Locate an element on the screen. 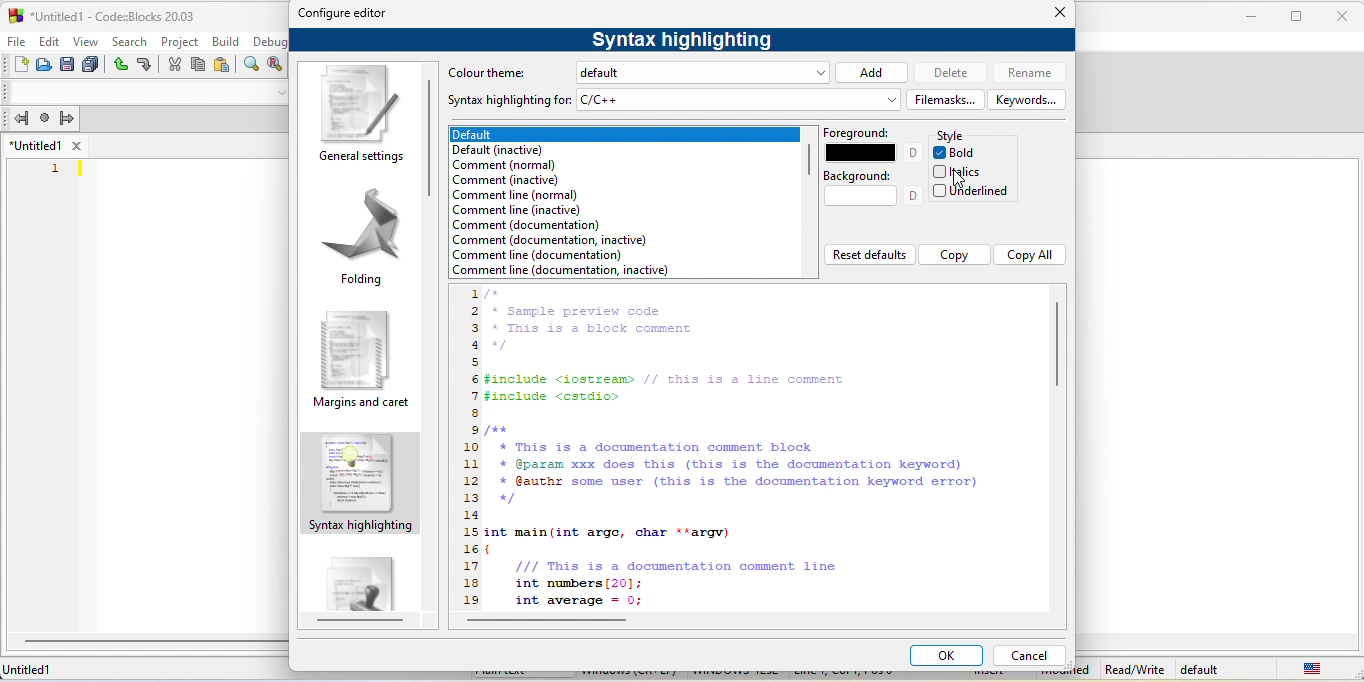  margins and caret is located at coordinates (364, 362).